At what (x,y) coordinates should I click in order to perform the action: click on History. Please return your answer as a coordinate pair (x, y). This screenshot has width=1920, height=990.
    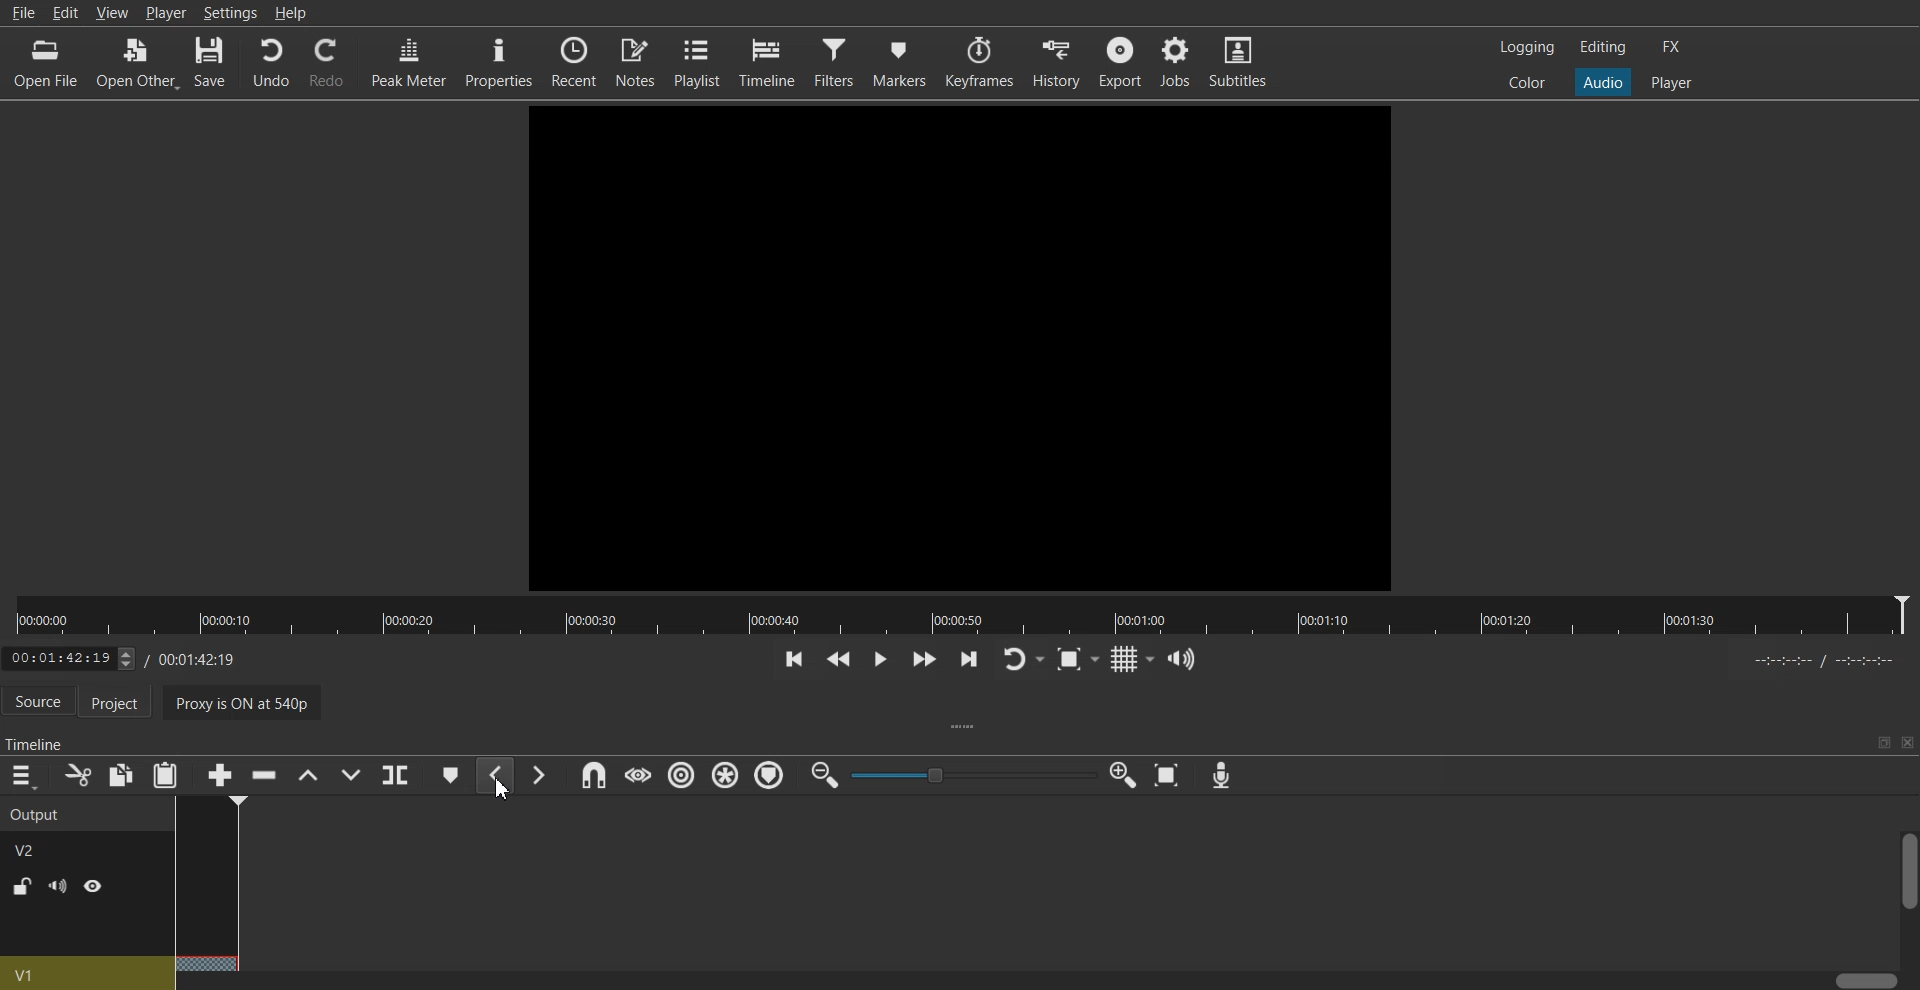
    Looking at the image, I should click on (1055, 60).